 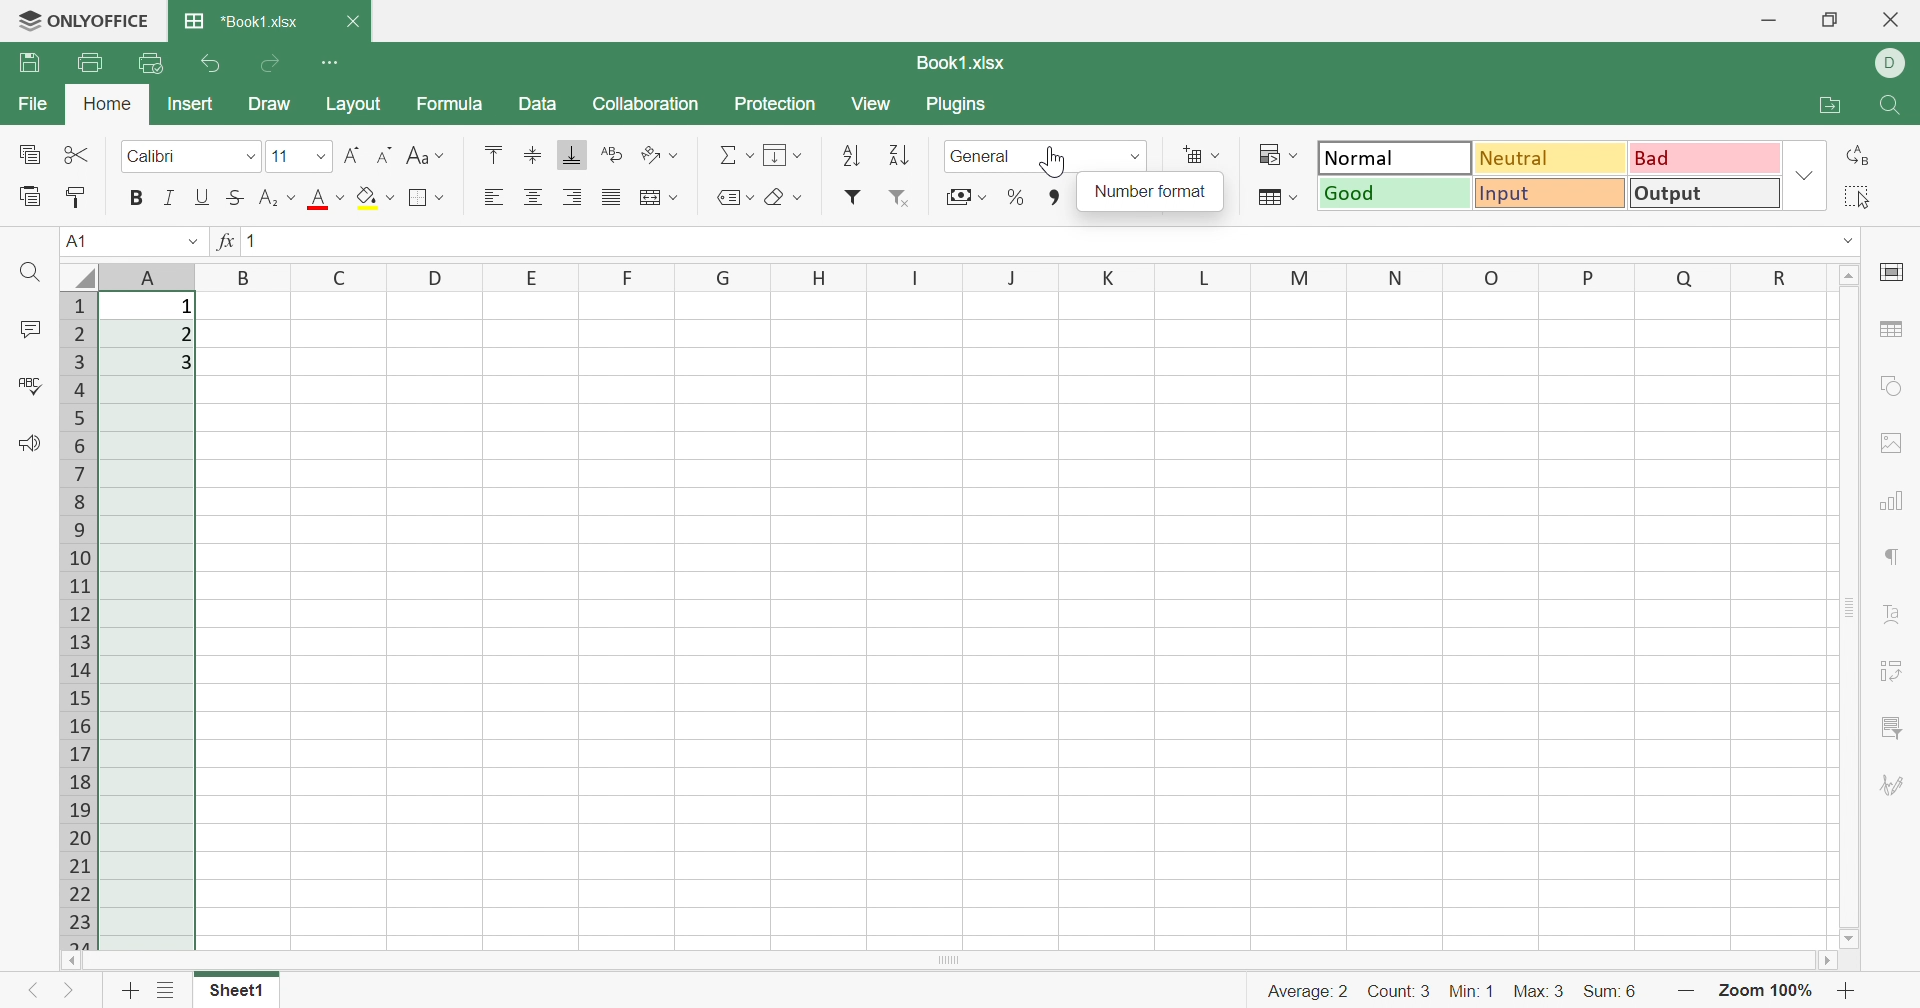 What do you see at coordinates (903, 200) in the screenshot?
I see `Remove filter` at bounding box center [903, 200].